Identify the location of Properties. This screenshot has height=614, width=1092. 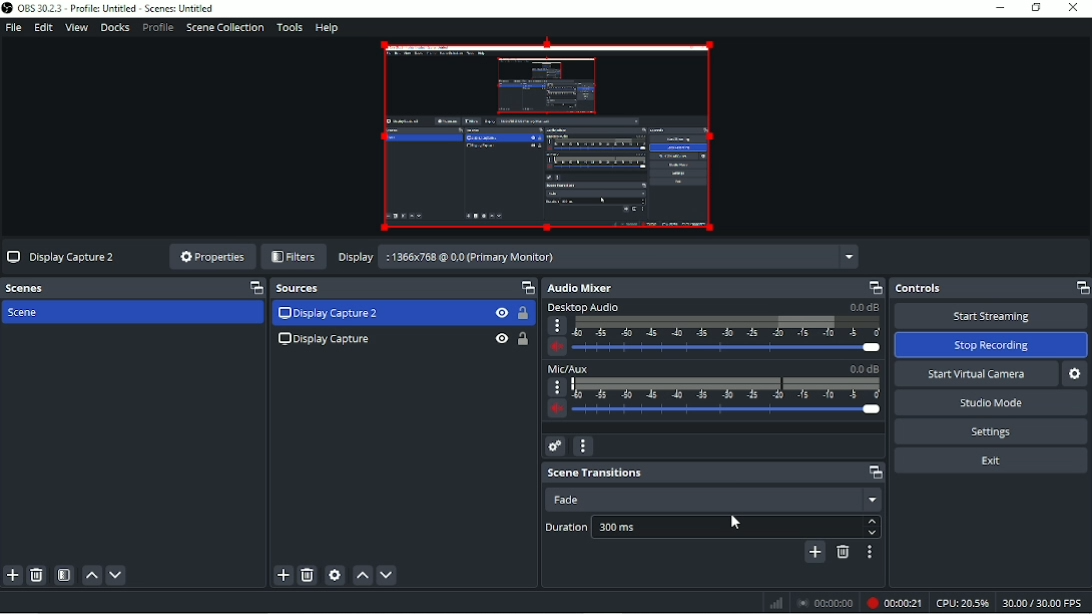
(211, 256).